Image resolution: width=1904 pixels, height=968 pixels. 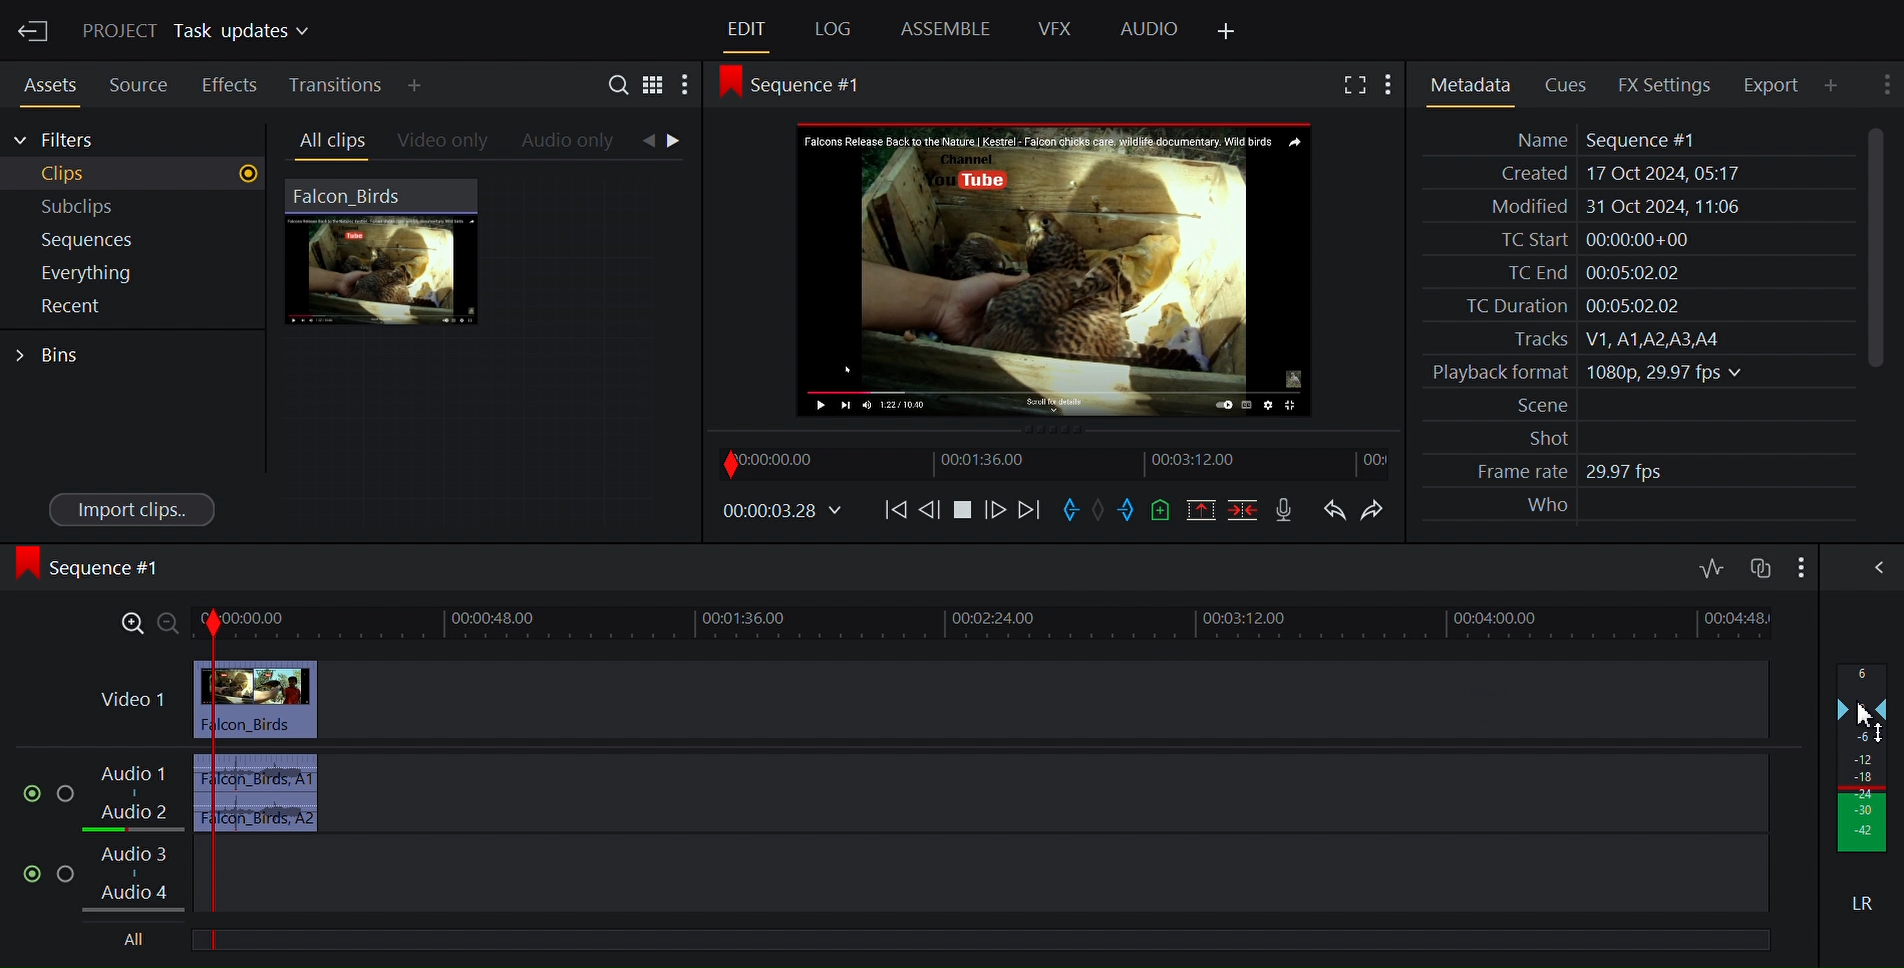 I want to click on Audio only, so click(x=573, y=142).